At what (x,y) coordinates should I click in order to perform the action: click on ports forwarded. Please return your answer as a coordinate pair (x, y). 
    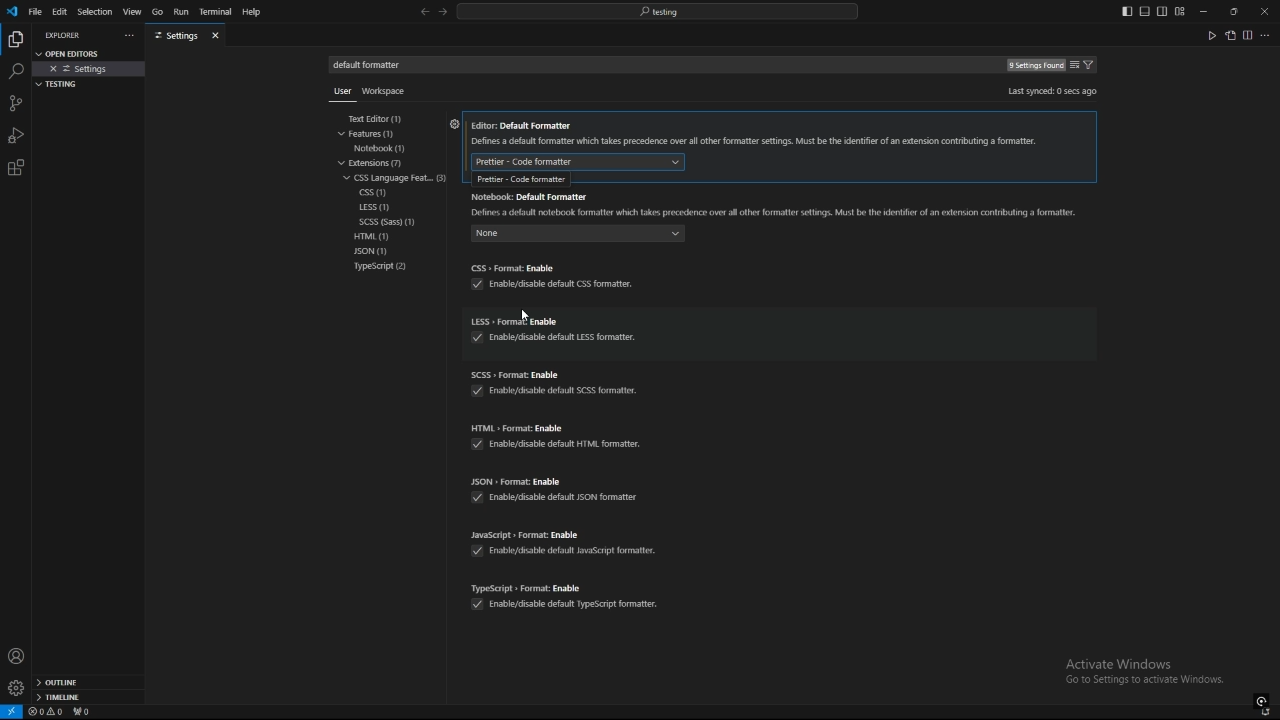
    Looking at the image, I should click on (85, 713).